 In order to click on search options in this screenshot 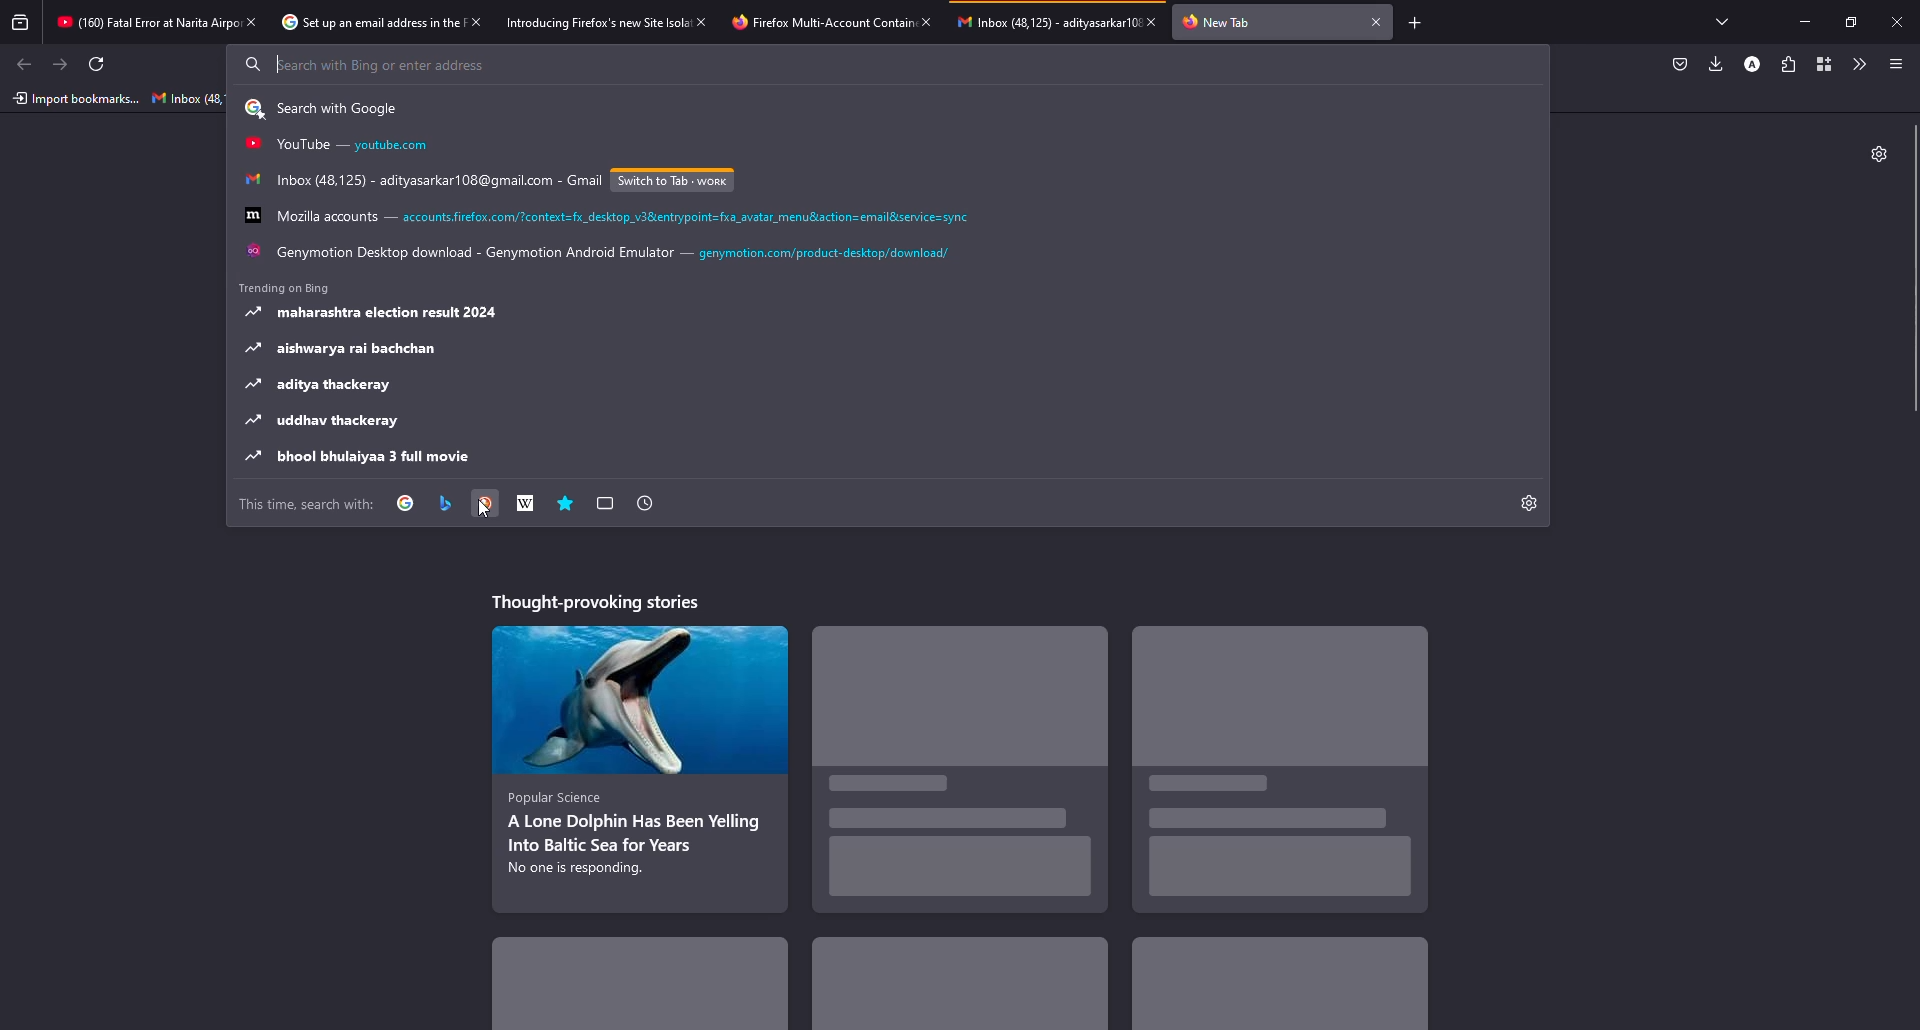, I will do `click(346, 349)`.